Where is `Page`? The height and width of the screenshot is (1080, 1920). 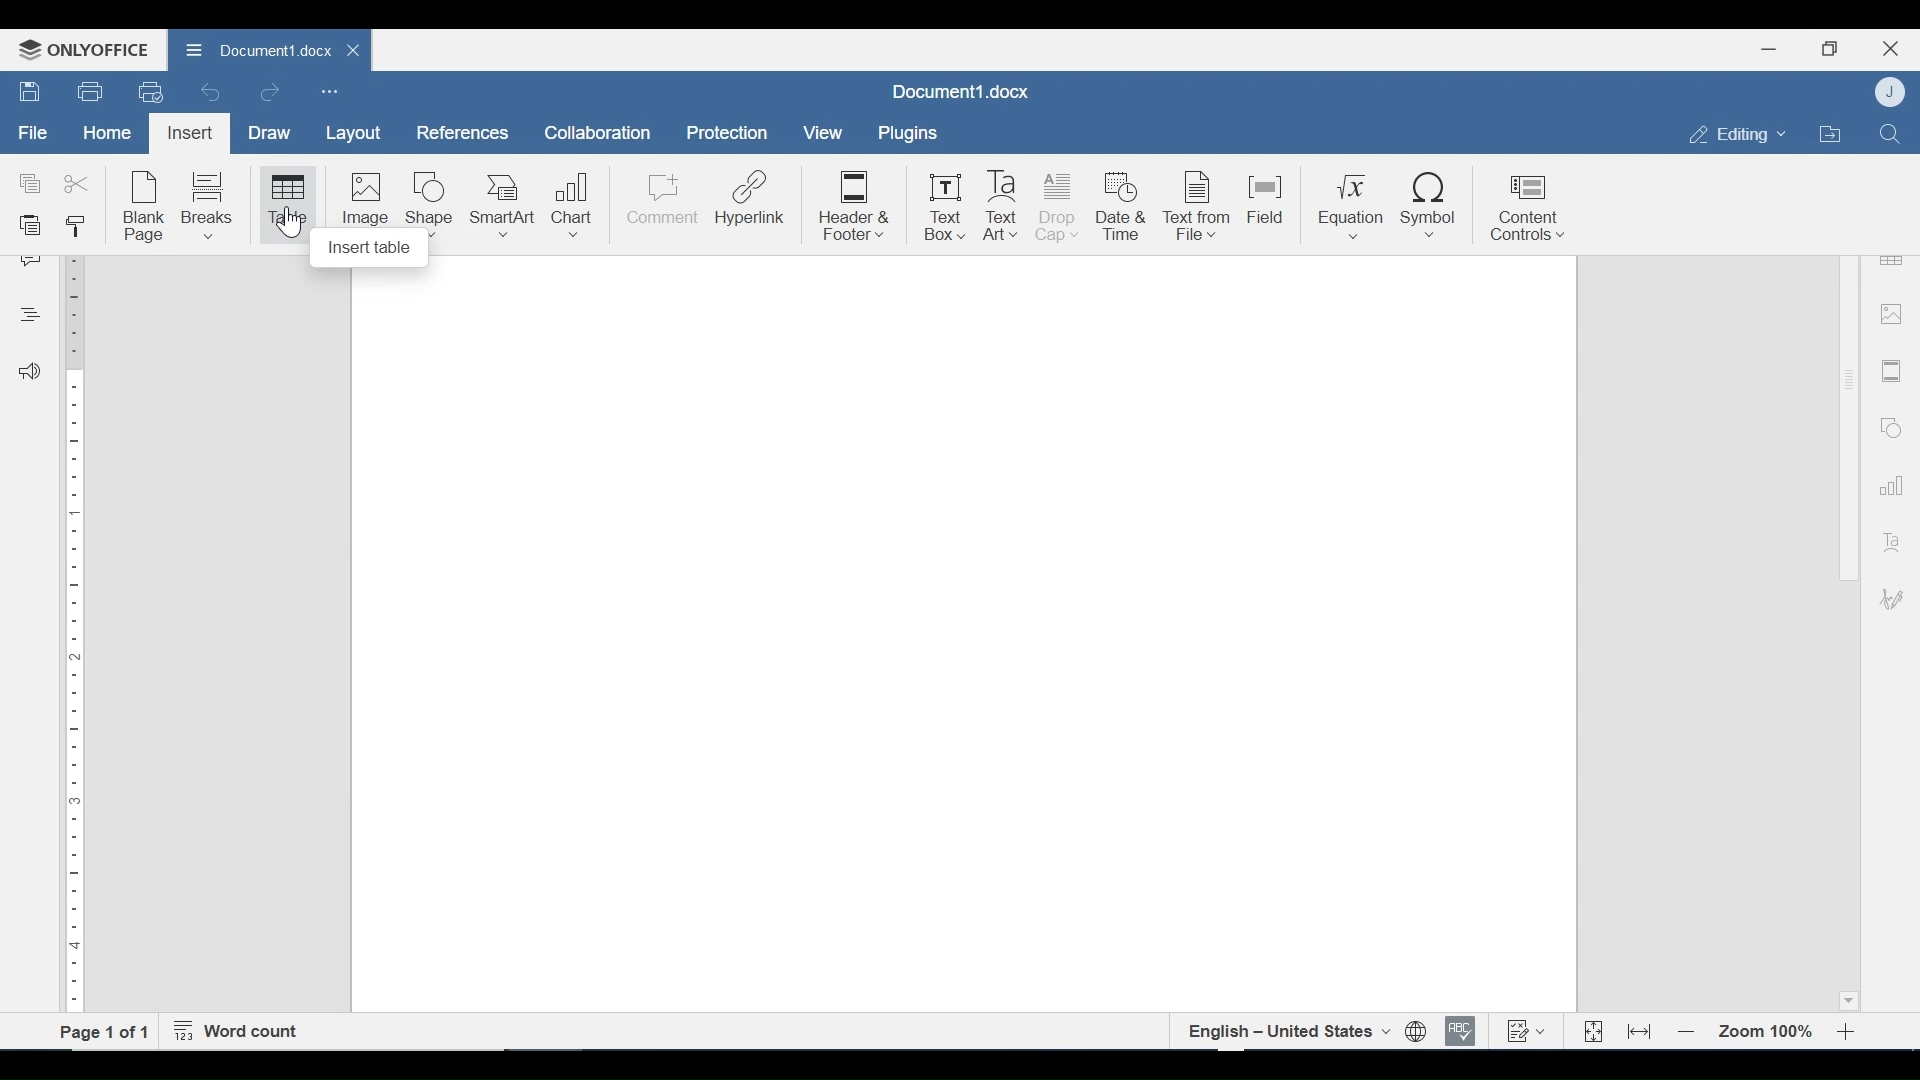 Page is located at coordinates (963, 642).